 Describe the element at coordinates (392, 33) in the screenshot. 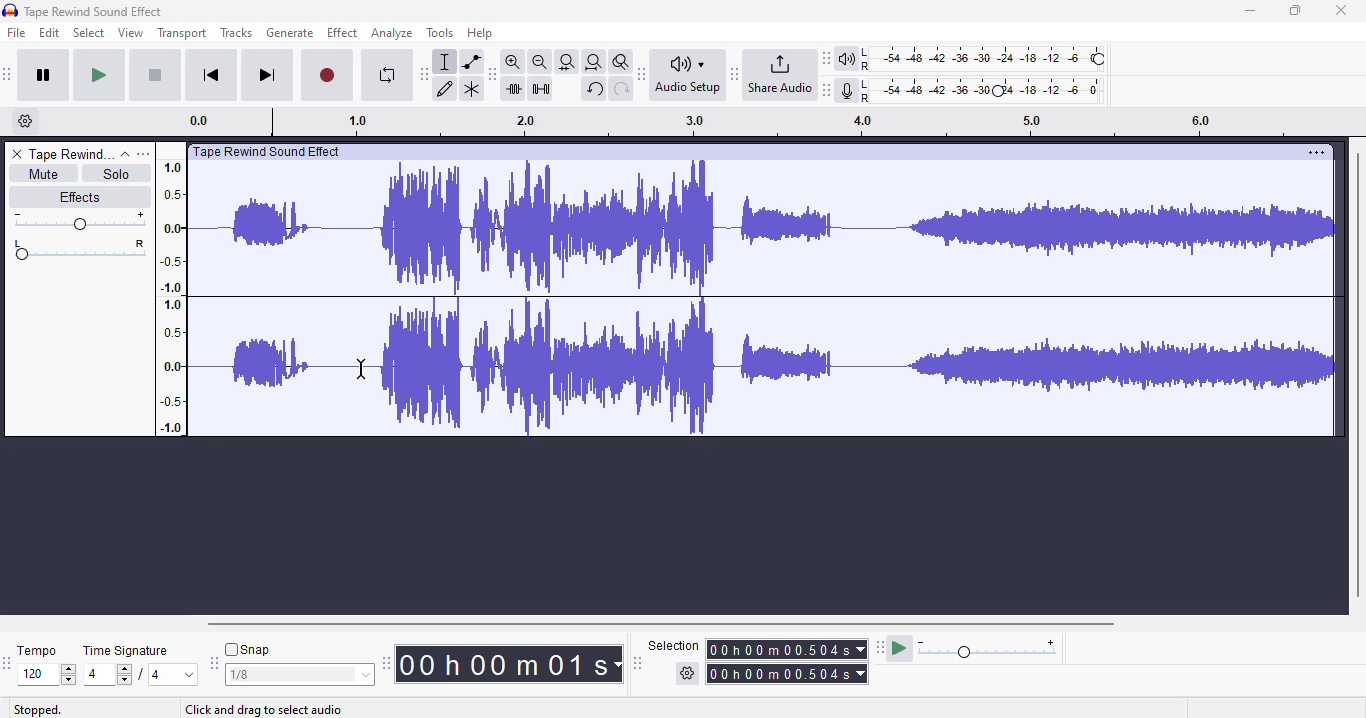

I see `analyze` at that location.